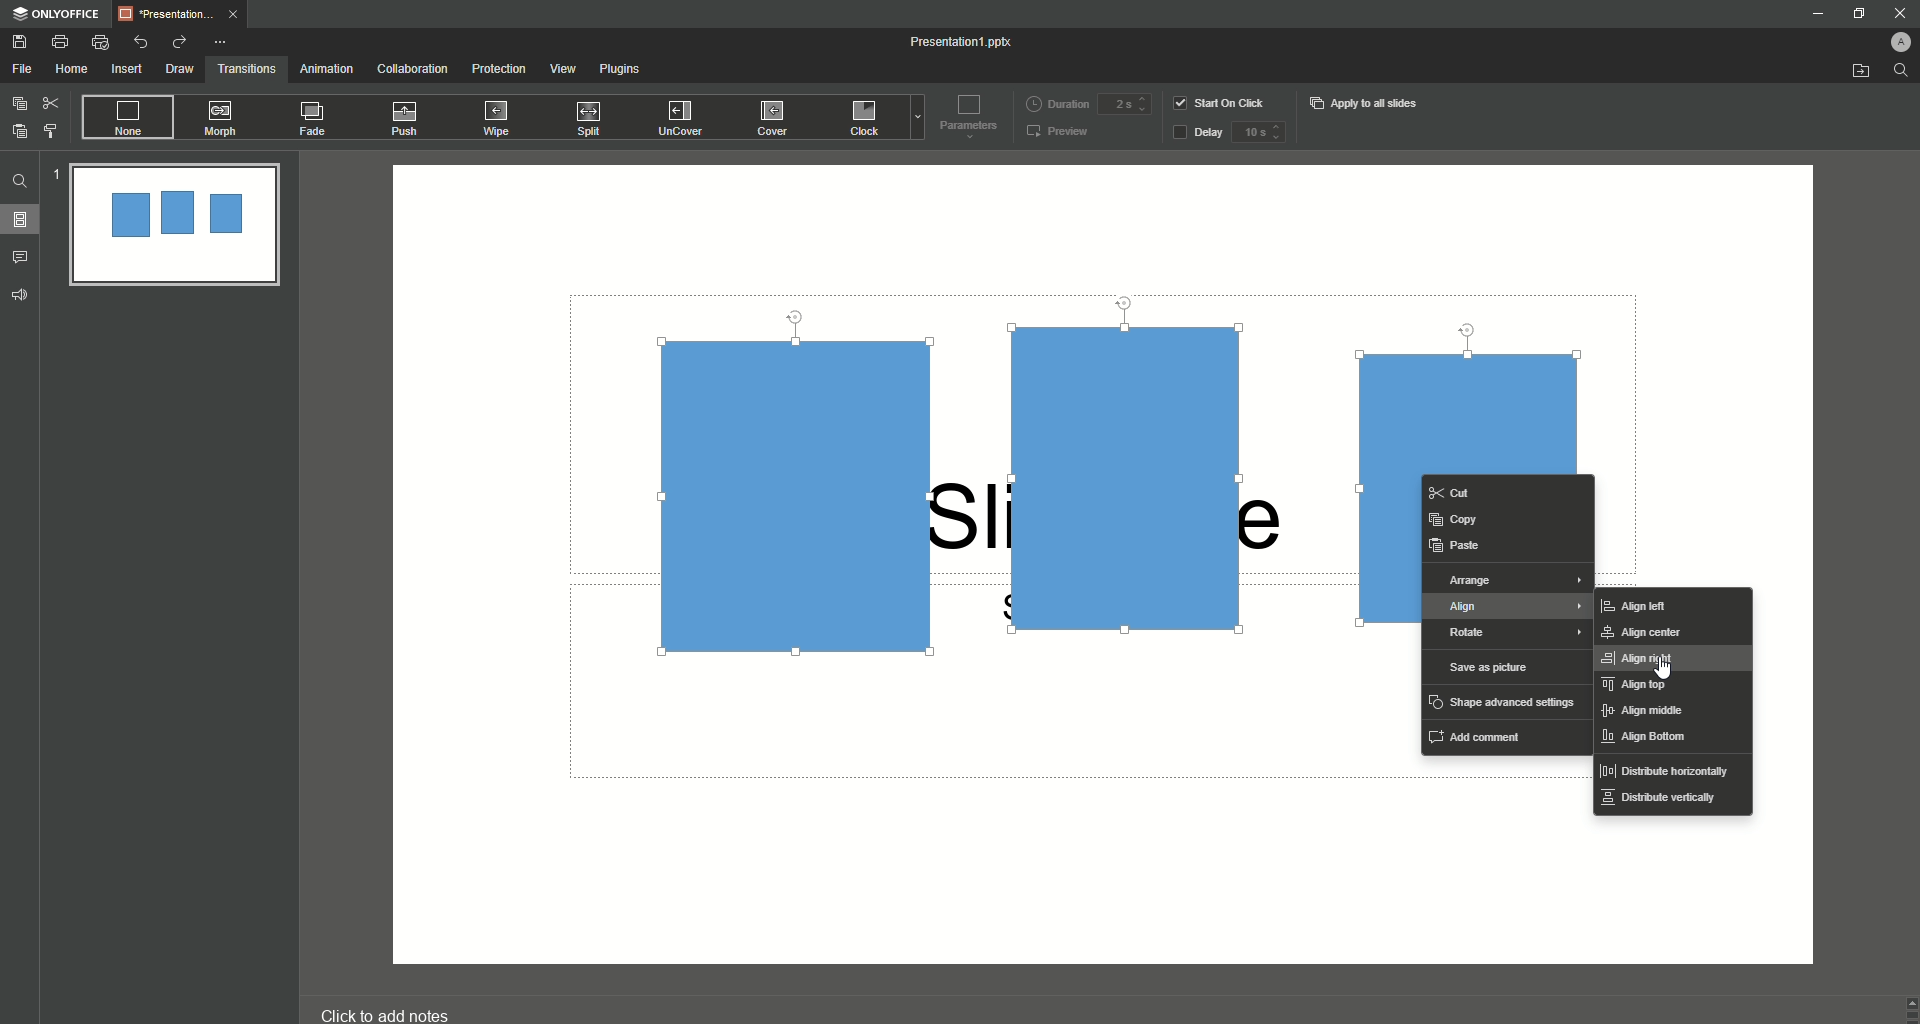 This screenshot has height=1024, width=1920. Describe the element at coordinates (1481, 735) in the screenshot. I see `Add comment` at that location.